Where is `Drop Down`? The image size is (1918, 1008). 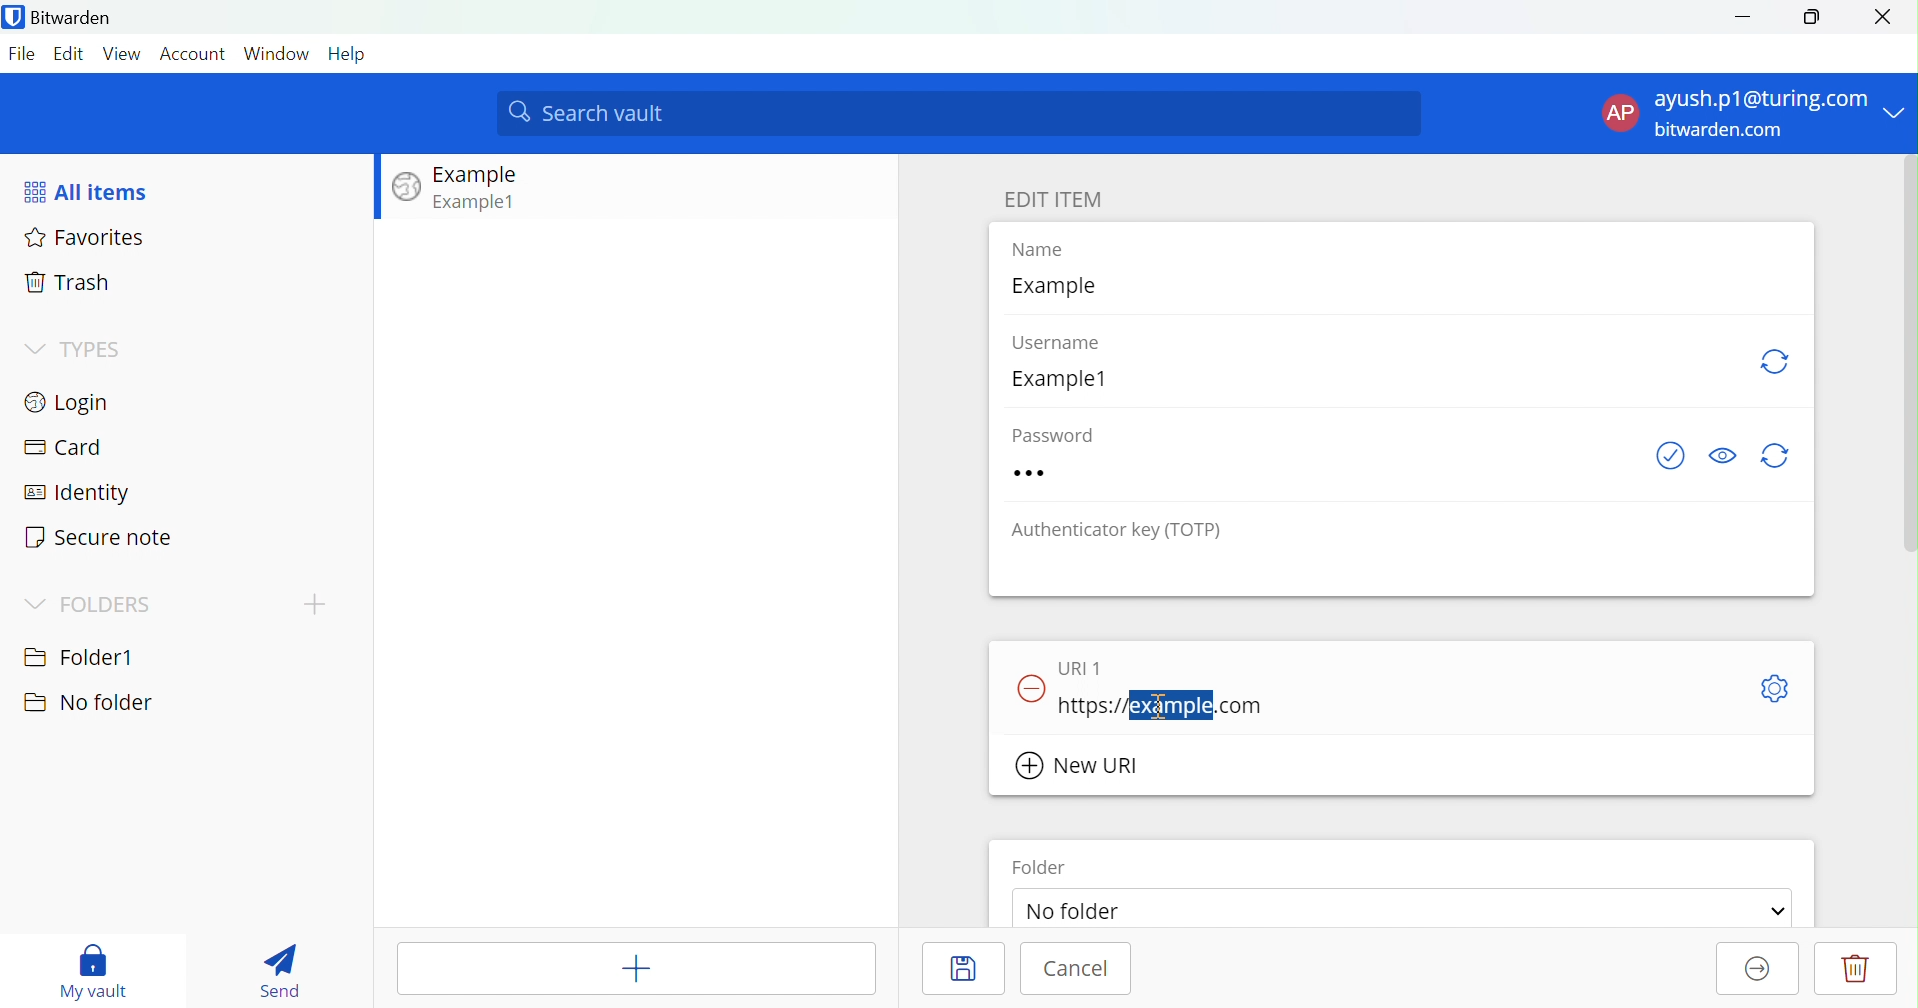
Drop Down is located at coordinates (34, 603).